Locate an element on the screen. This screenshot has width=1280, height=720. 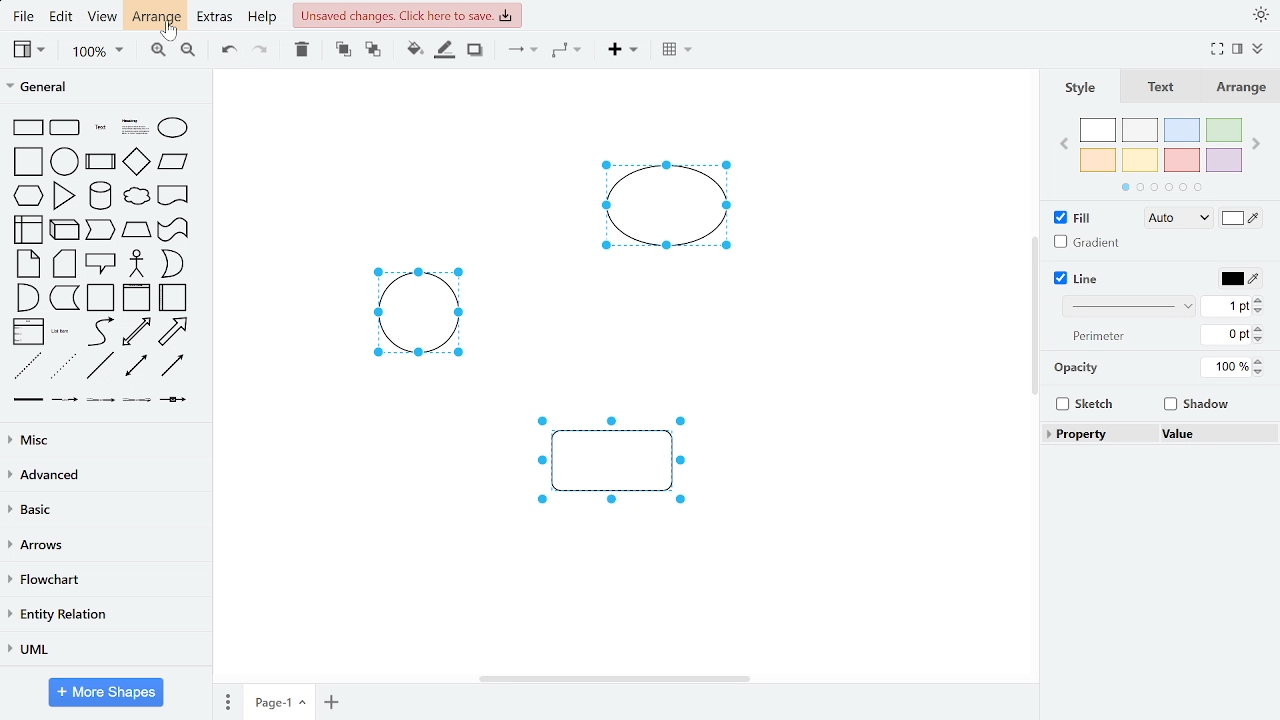
trapezoid is located at coordinates (137, 230).